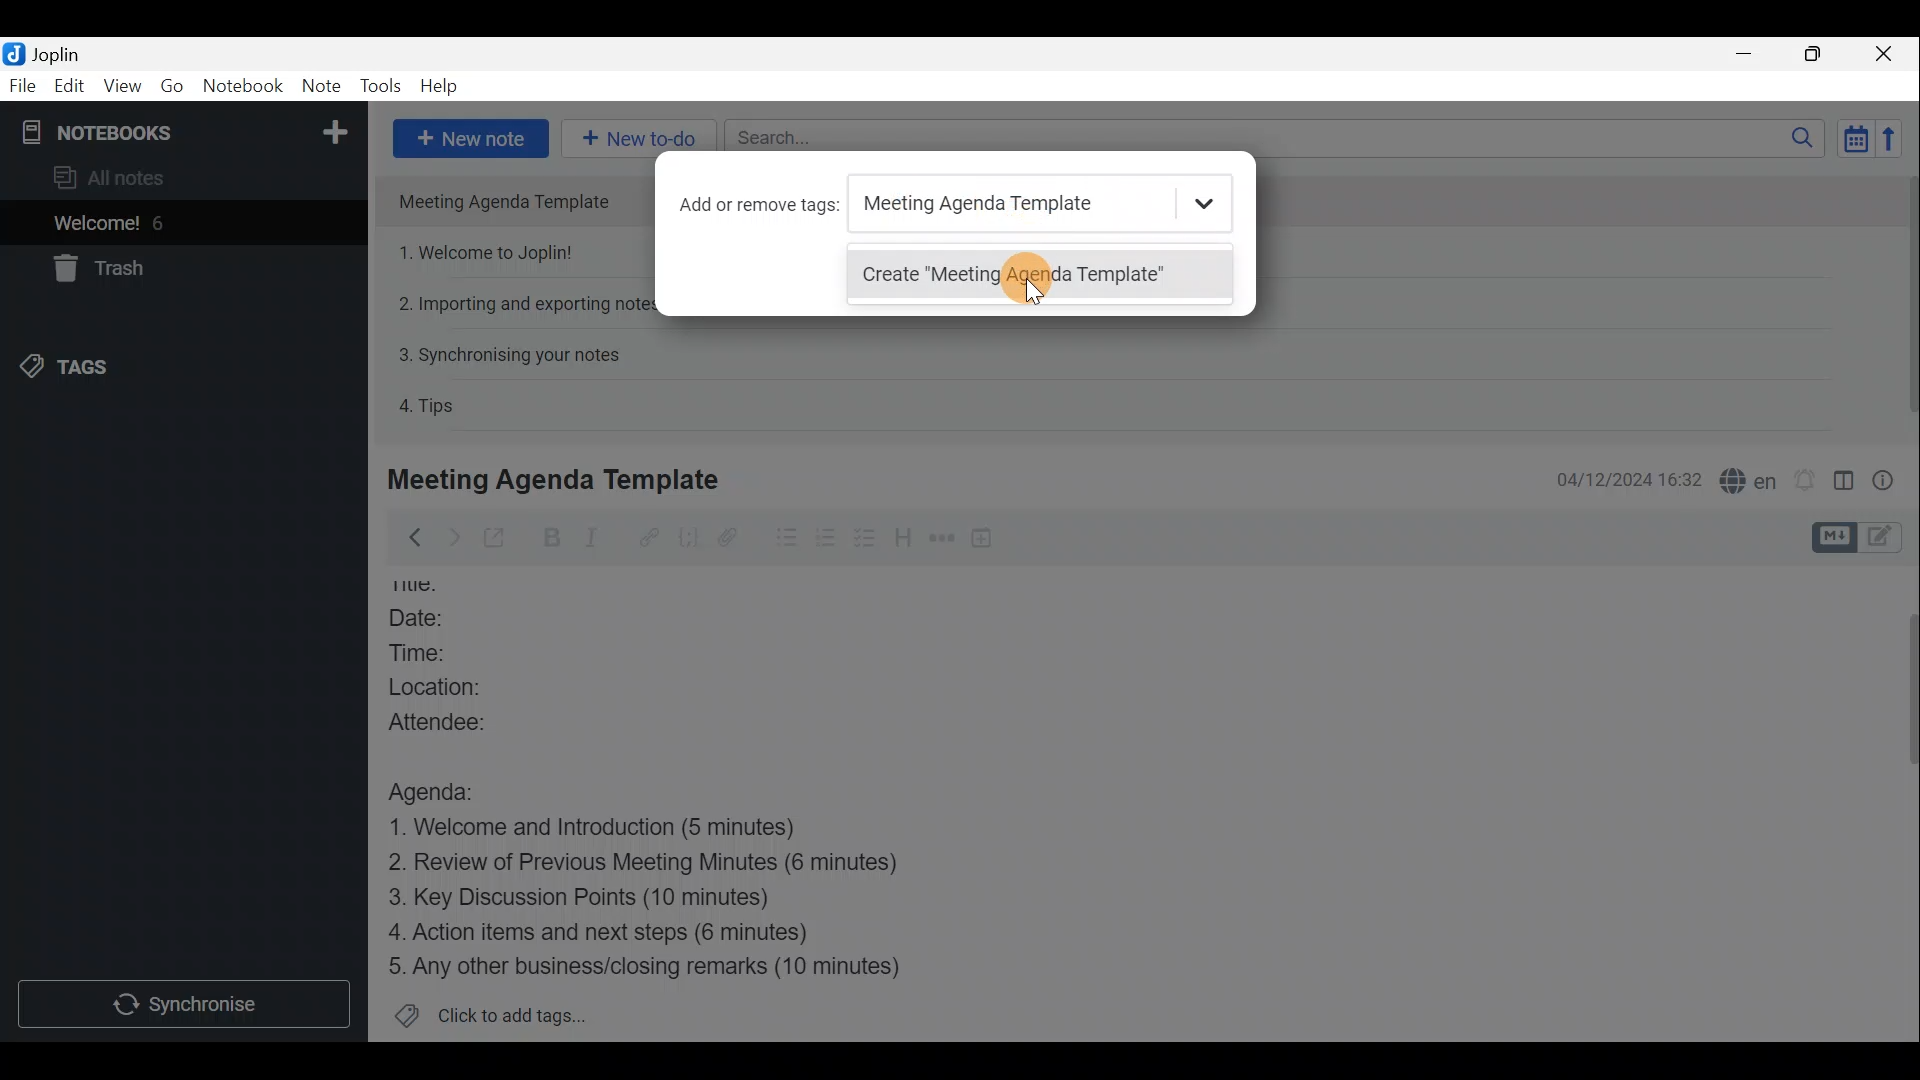 The image size is (1920, 1080). What do you see at coordinates (461, 720) in the screenshot?
I see `Attendee:` at bounding box center [461, 720].